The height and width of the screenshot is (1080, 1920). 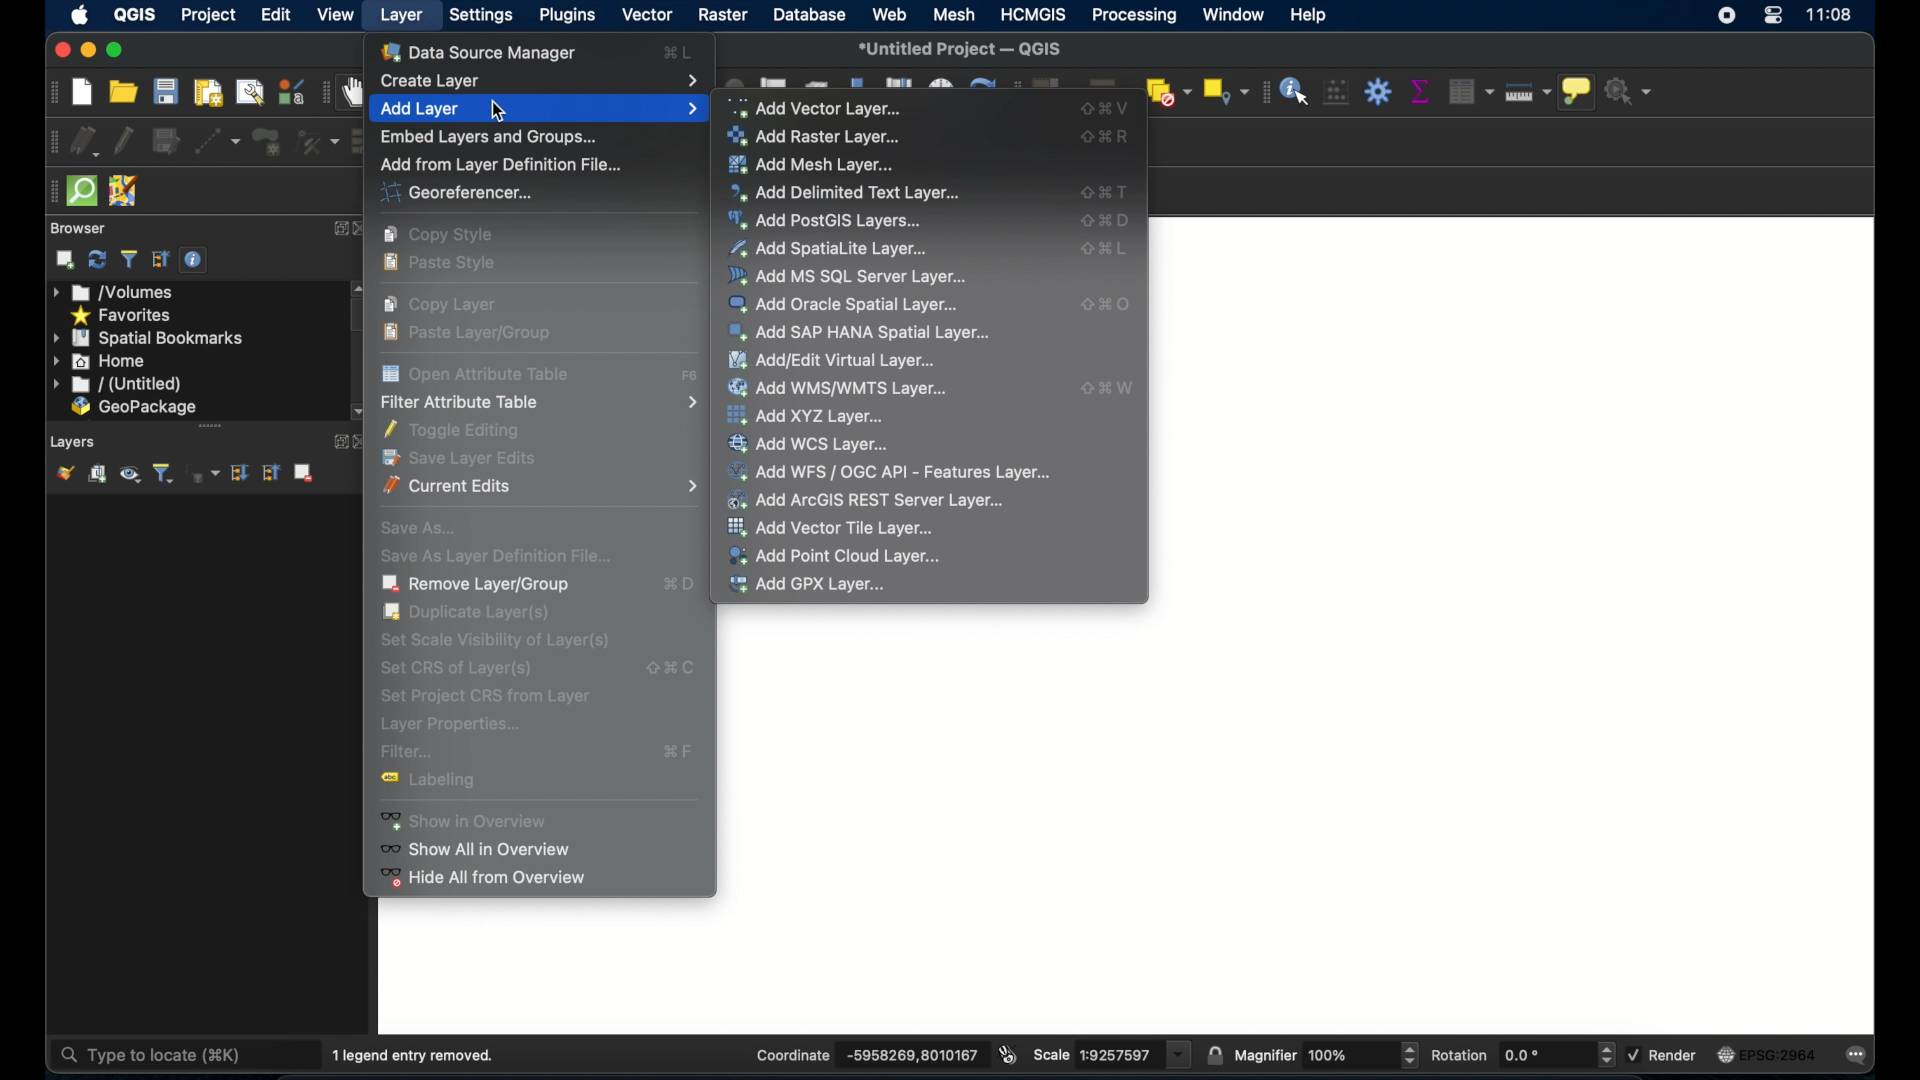 I want to click on magnifier, so click(x=1265, y=1054).